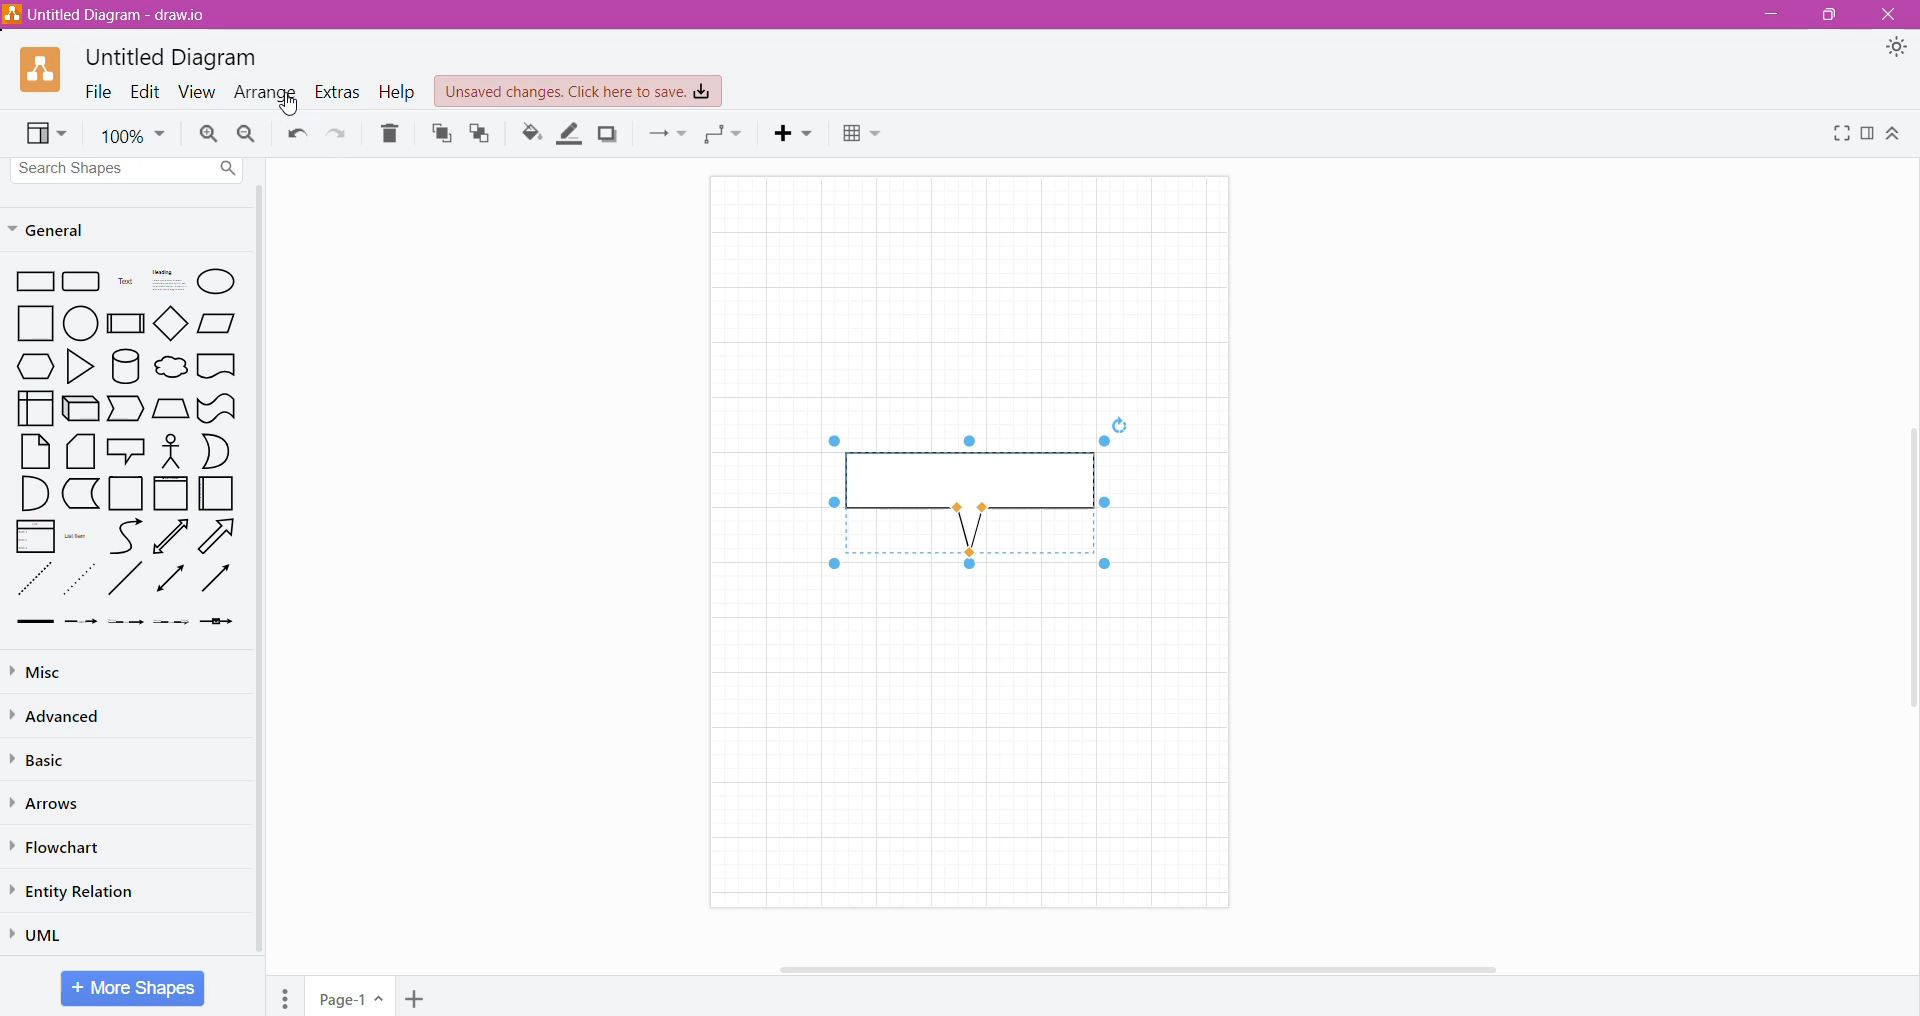 The width and height of the screenshot is (1920, 1016). Describe the element at coordinates (218, 281) in the screenshot. I see `Ellipse` at that location.